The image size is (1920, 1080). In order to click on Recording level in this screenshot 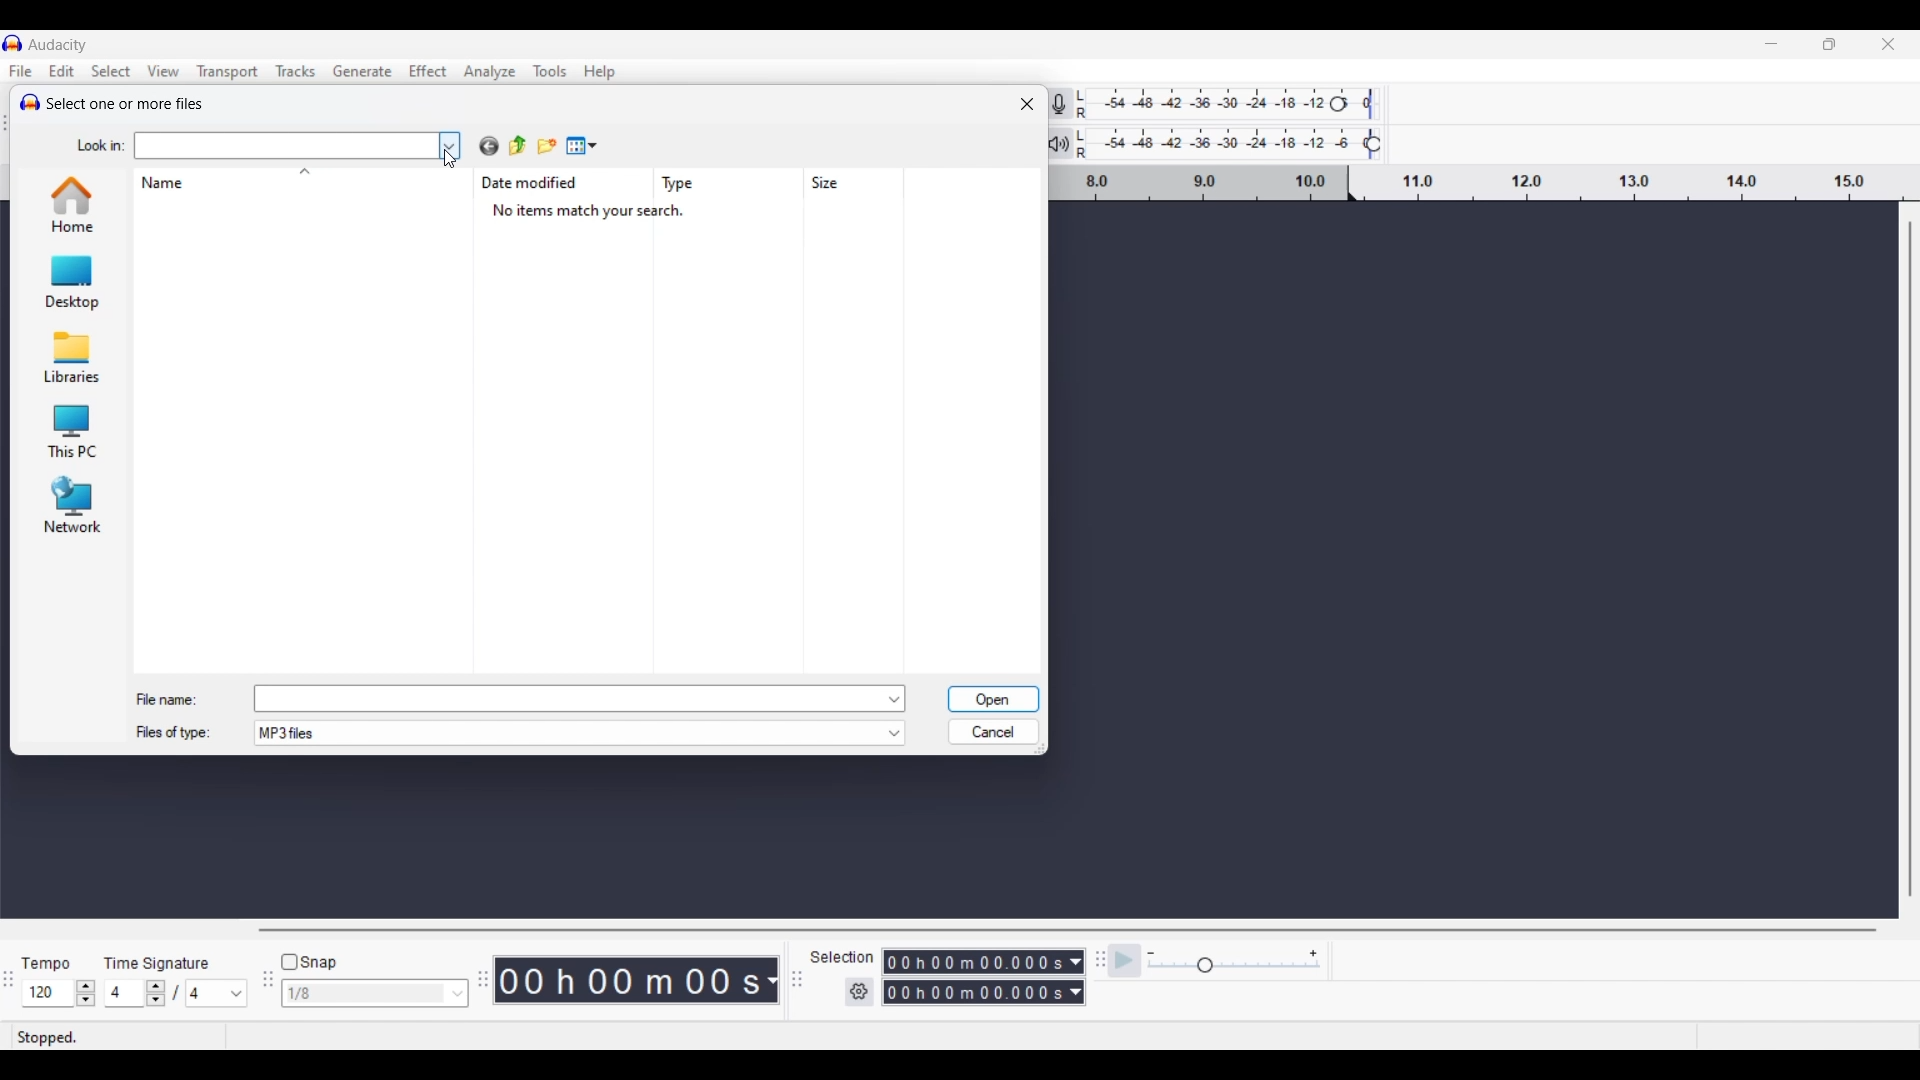, I will do `click(1240, 106)`.